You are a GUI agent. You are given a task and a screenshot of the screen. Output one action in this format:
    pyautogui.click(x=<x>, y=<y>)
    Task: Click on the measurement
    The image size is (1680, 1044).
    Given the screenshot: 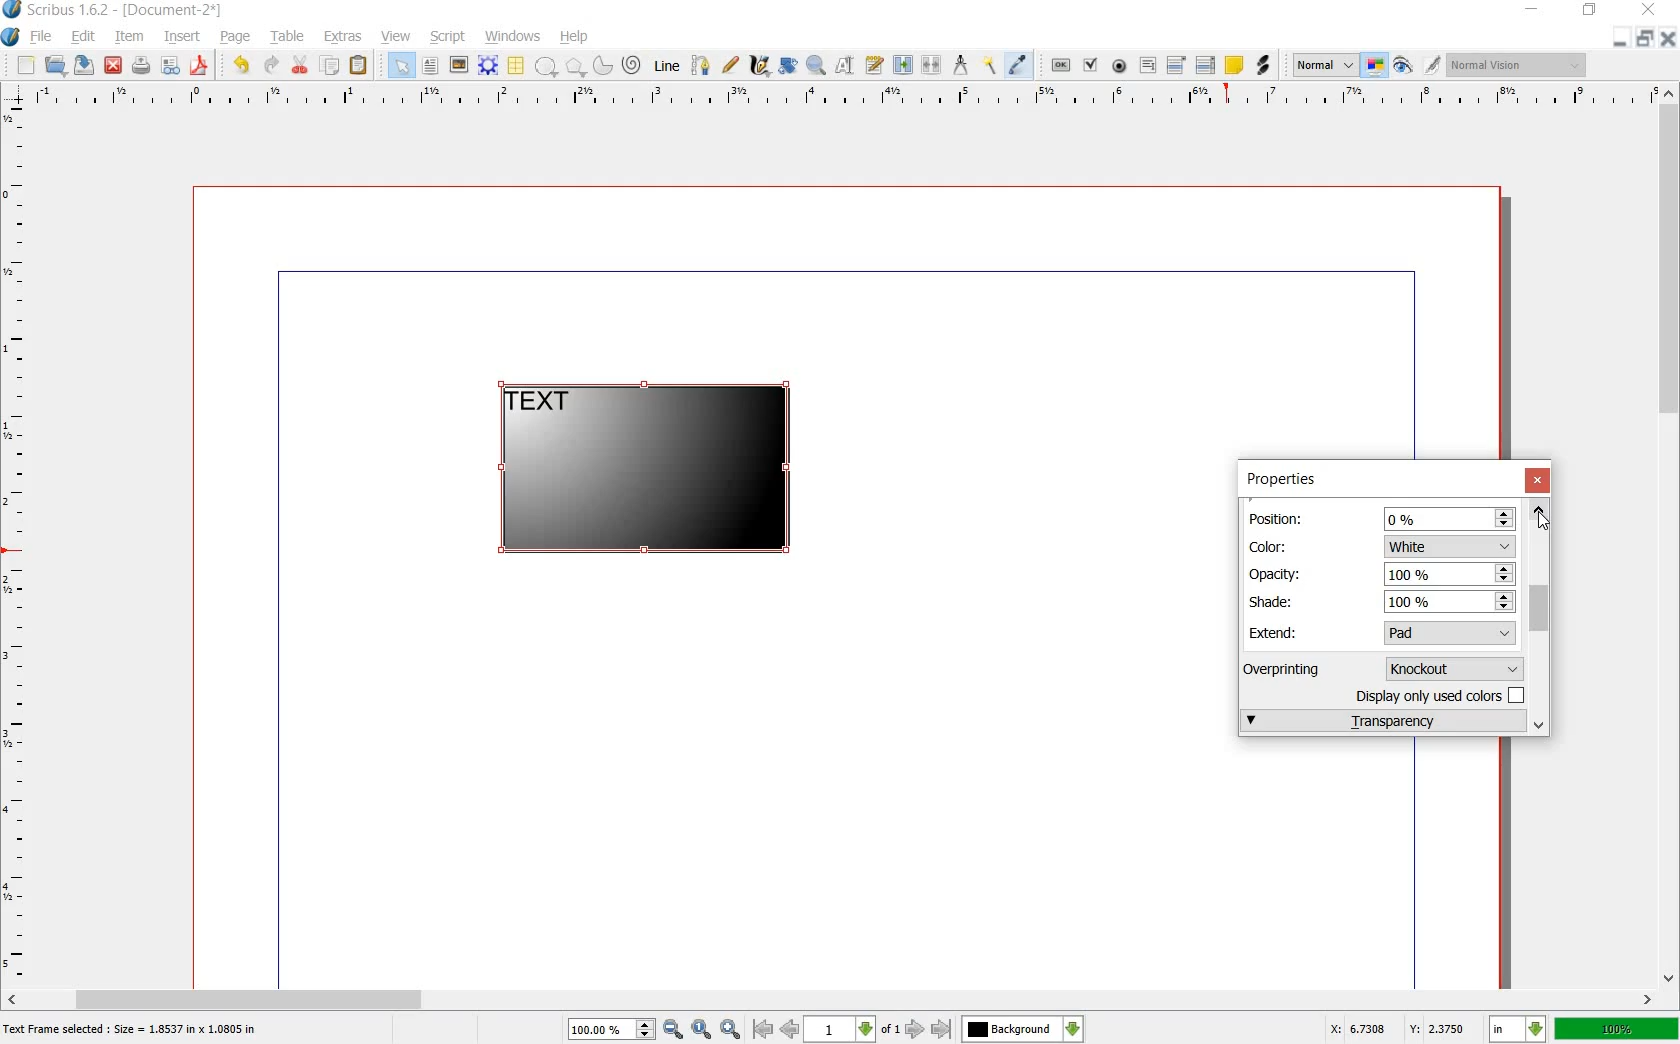 What is the action you would take?
    pyautogui.click(x=962, y=64)
    